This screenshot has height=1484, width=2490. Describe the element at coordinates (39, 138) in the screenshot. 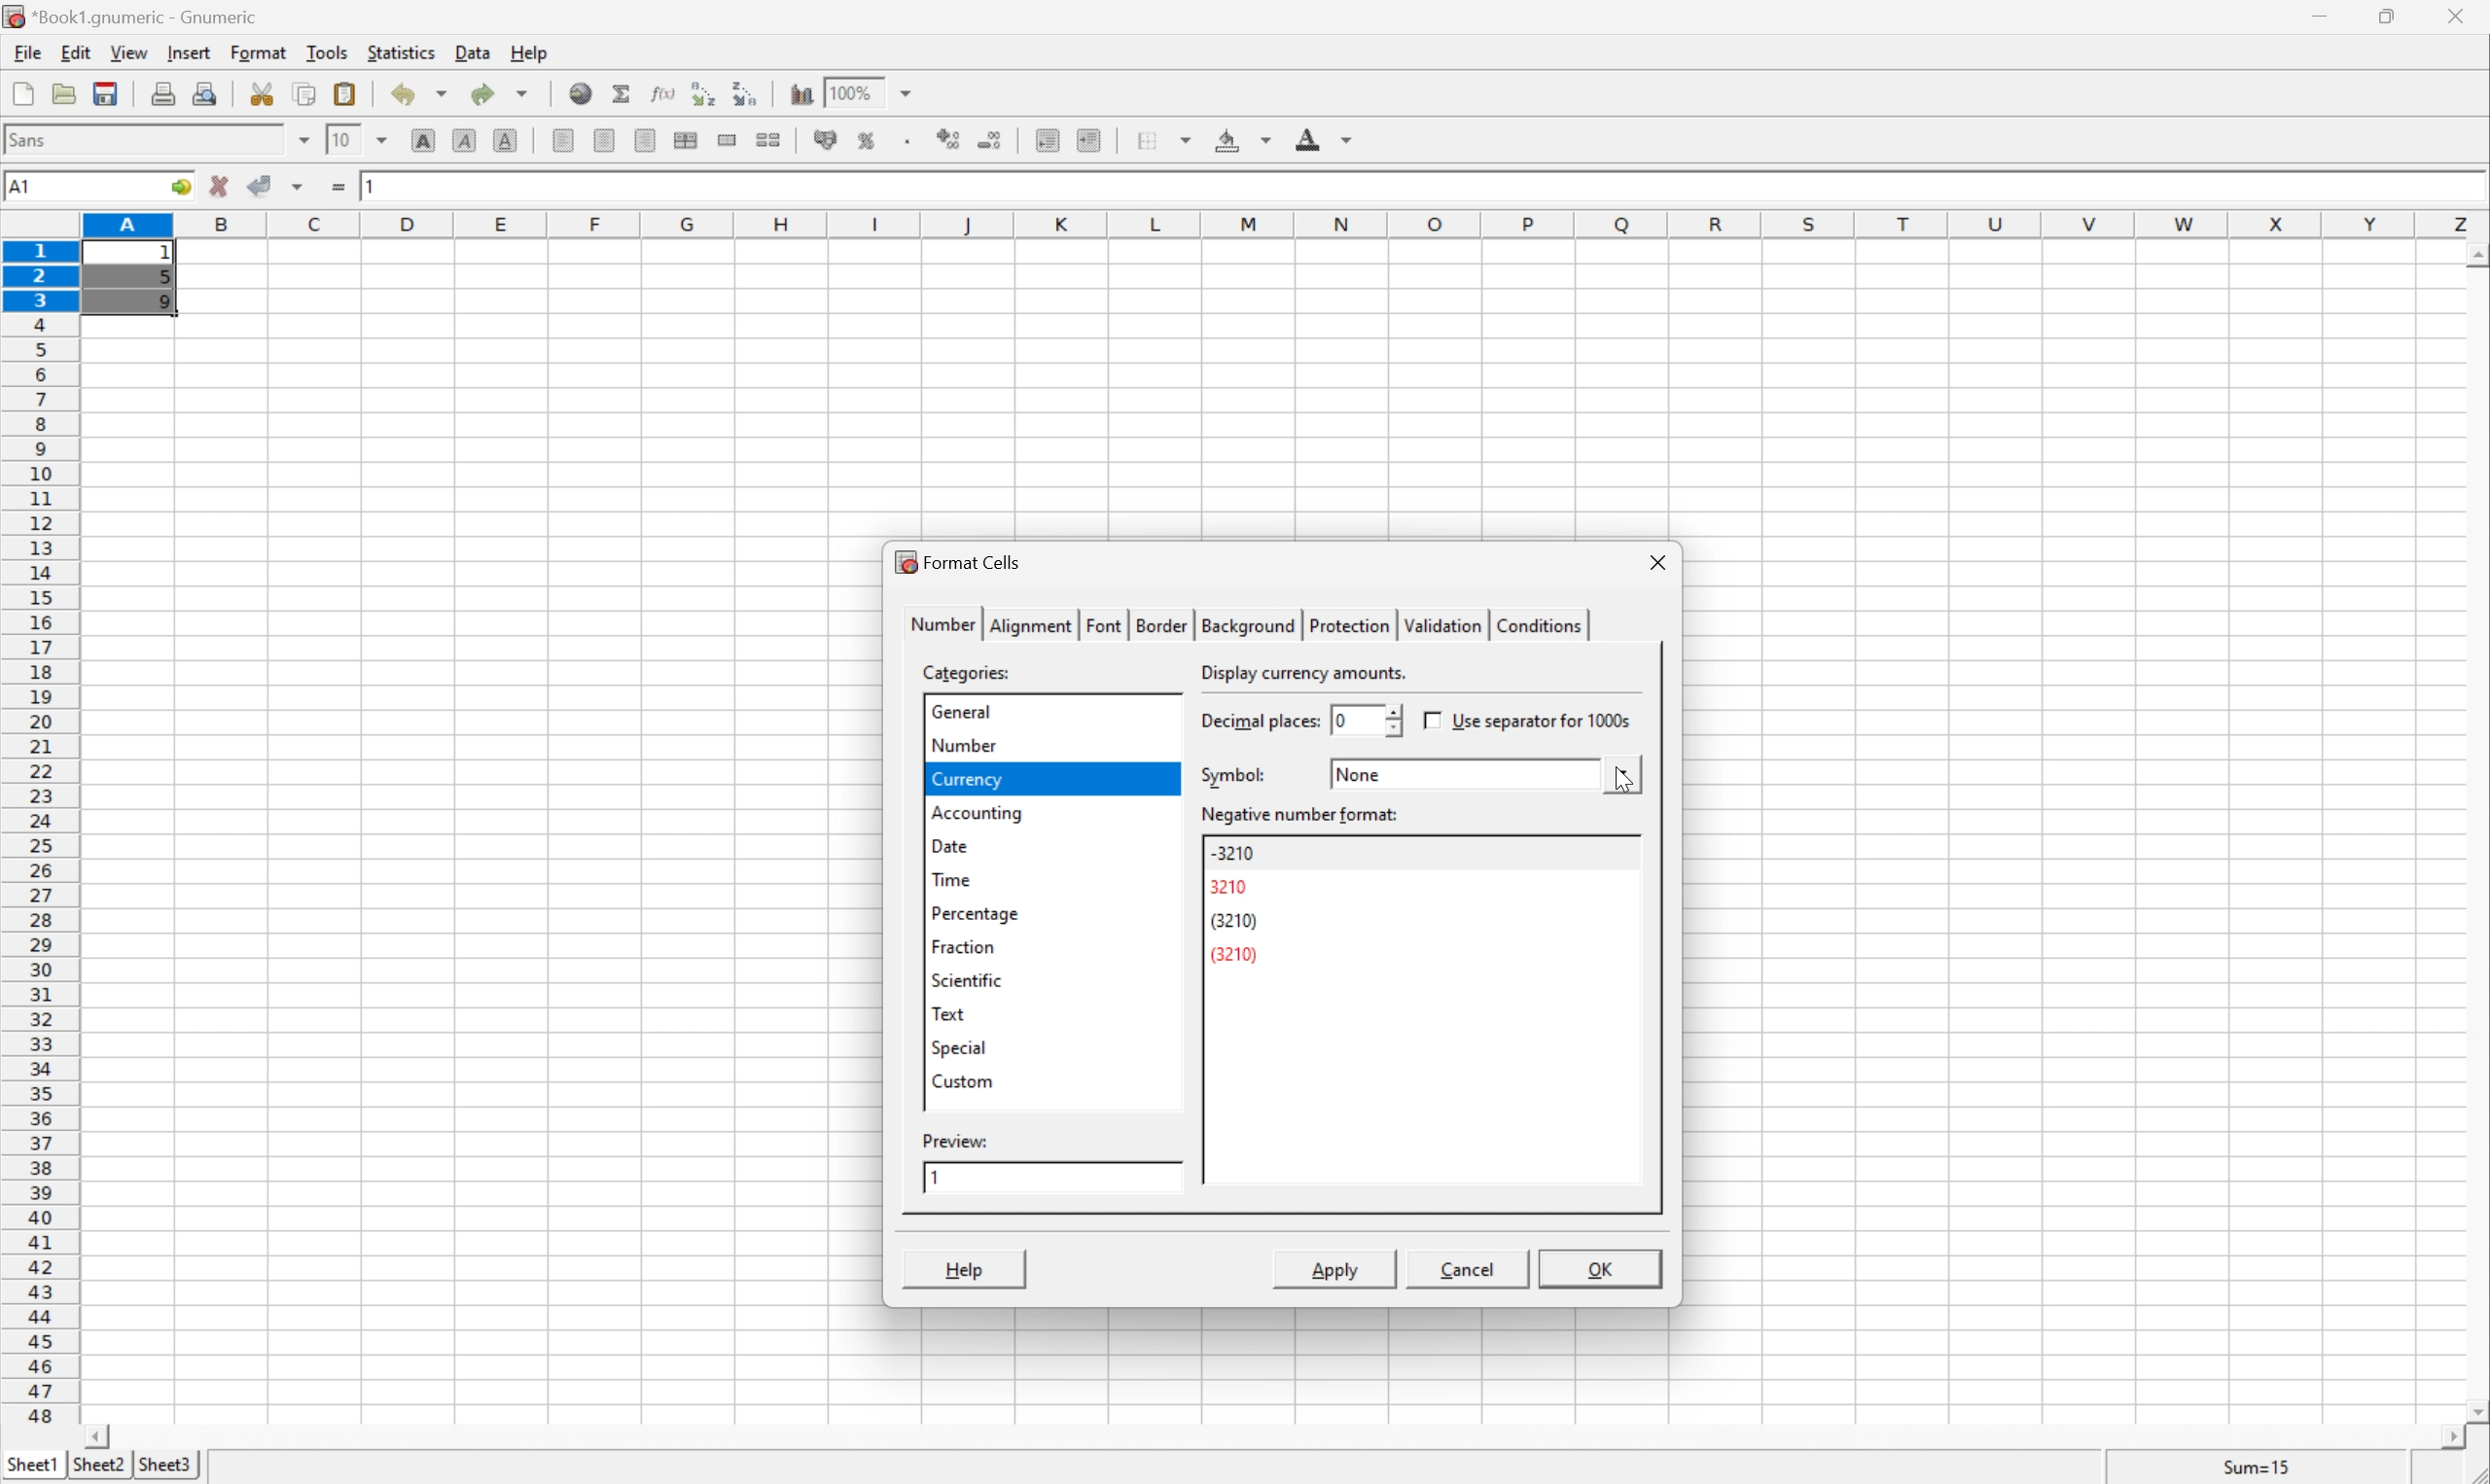

I see `font` at that location.